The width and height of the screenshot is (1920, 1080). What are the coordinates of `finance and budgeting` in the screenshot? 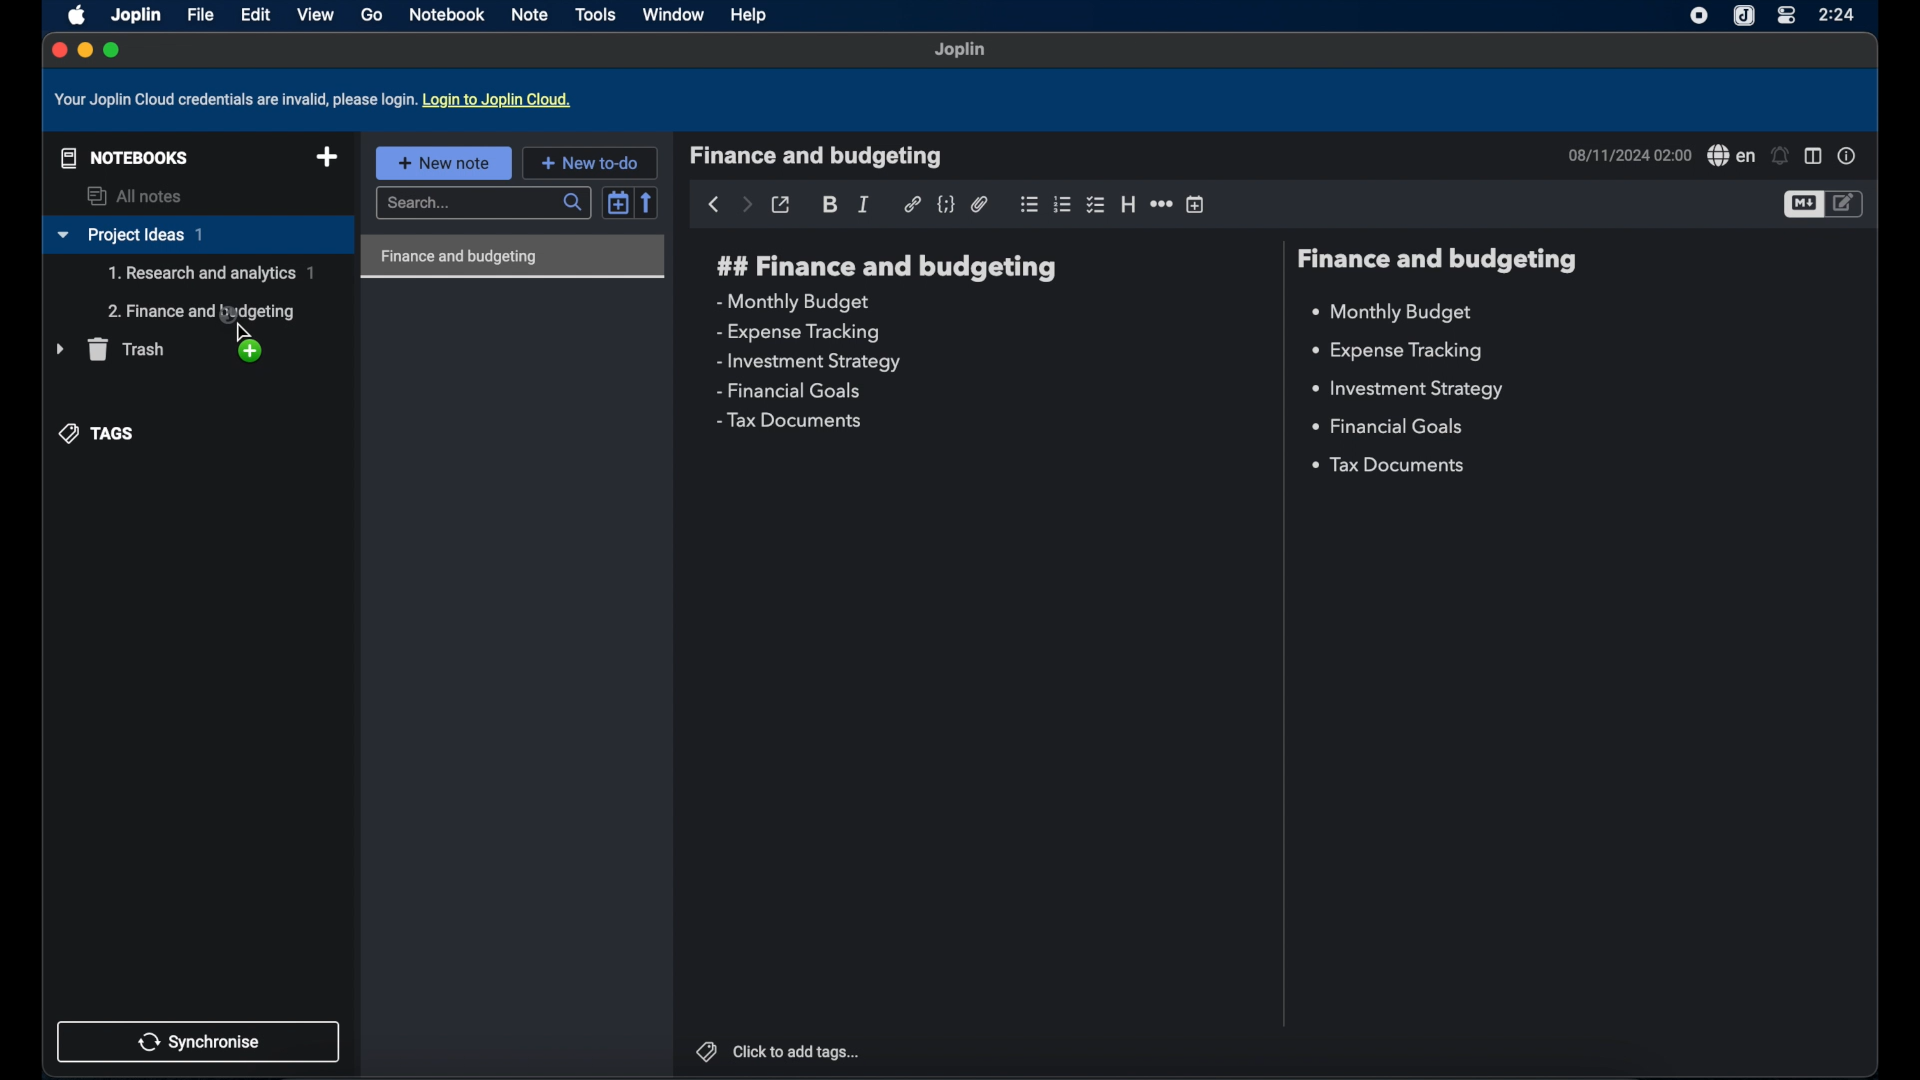 It's located at (884, 267).